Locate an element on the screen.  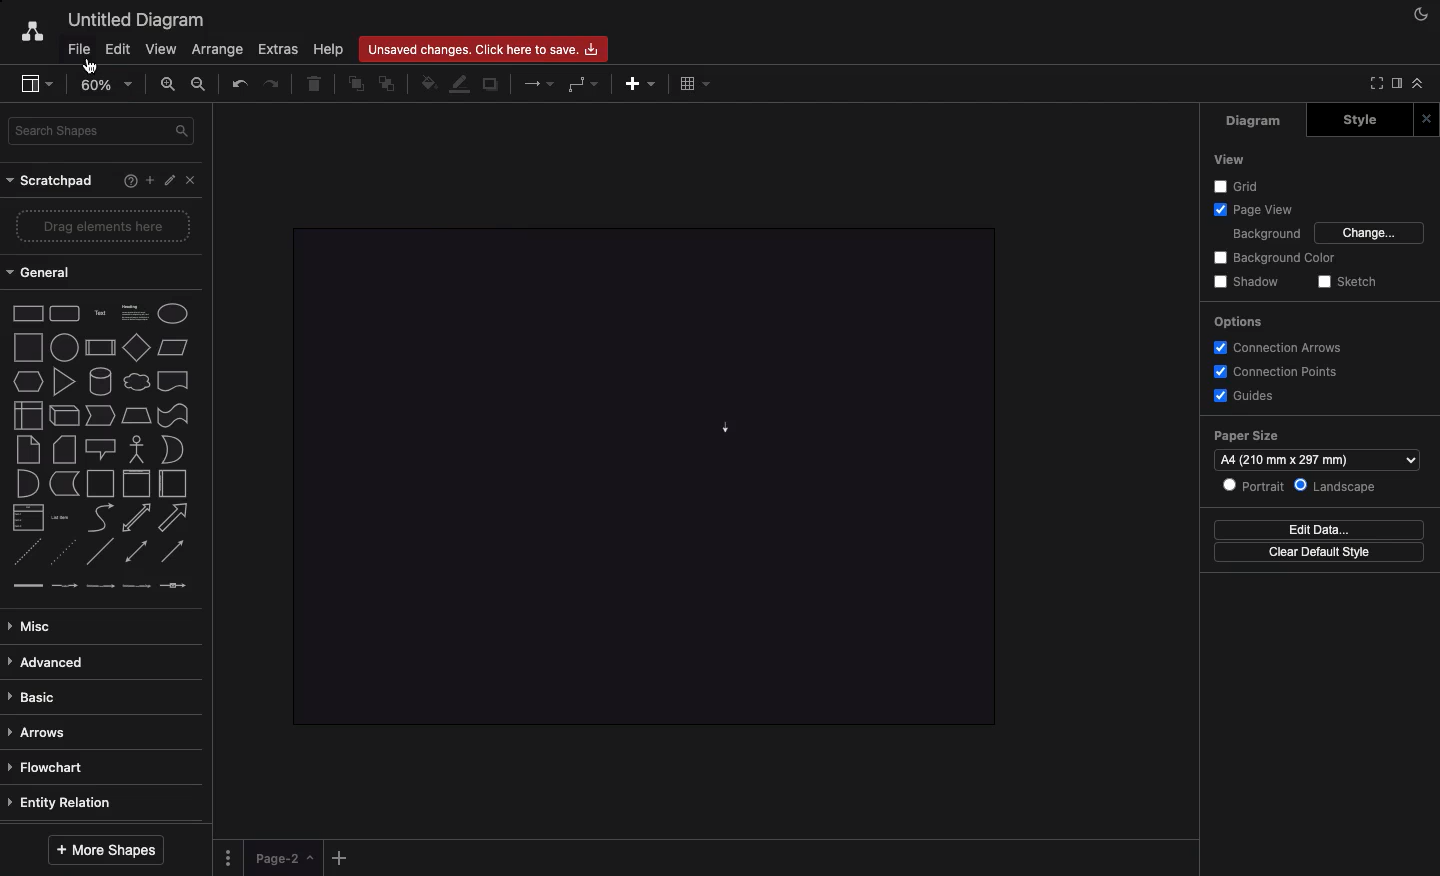
Page view is located at coordinates (1250, 208).